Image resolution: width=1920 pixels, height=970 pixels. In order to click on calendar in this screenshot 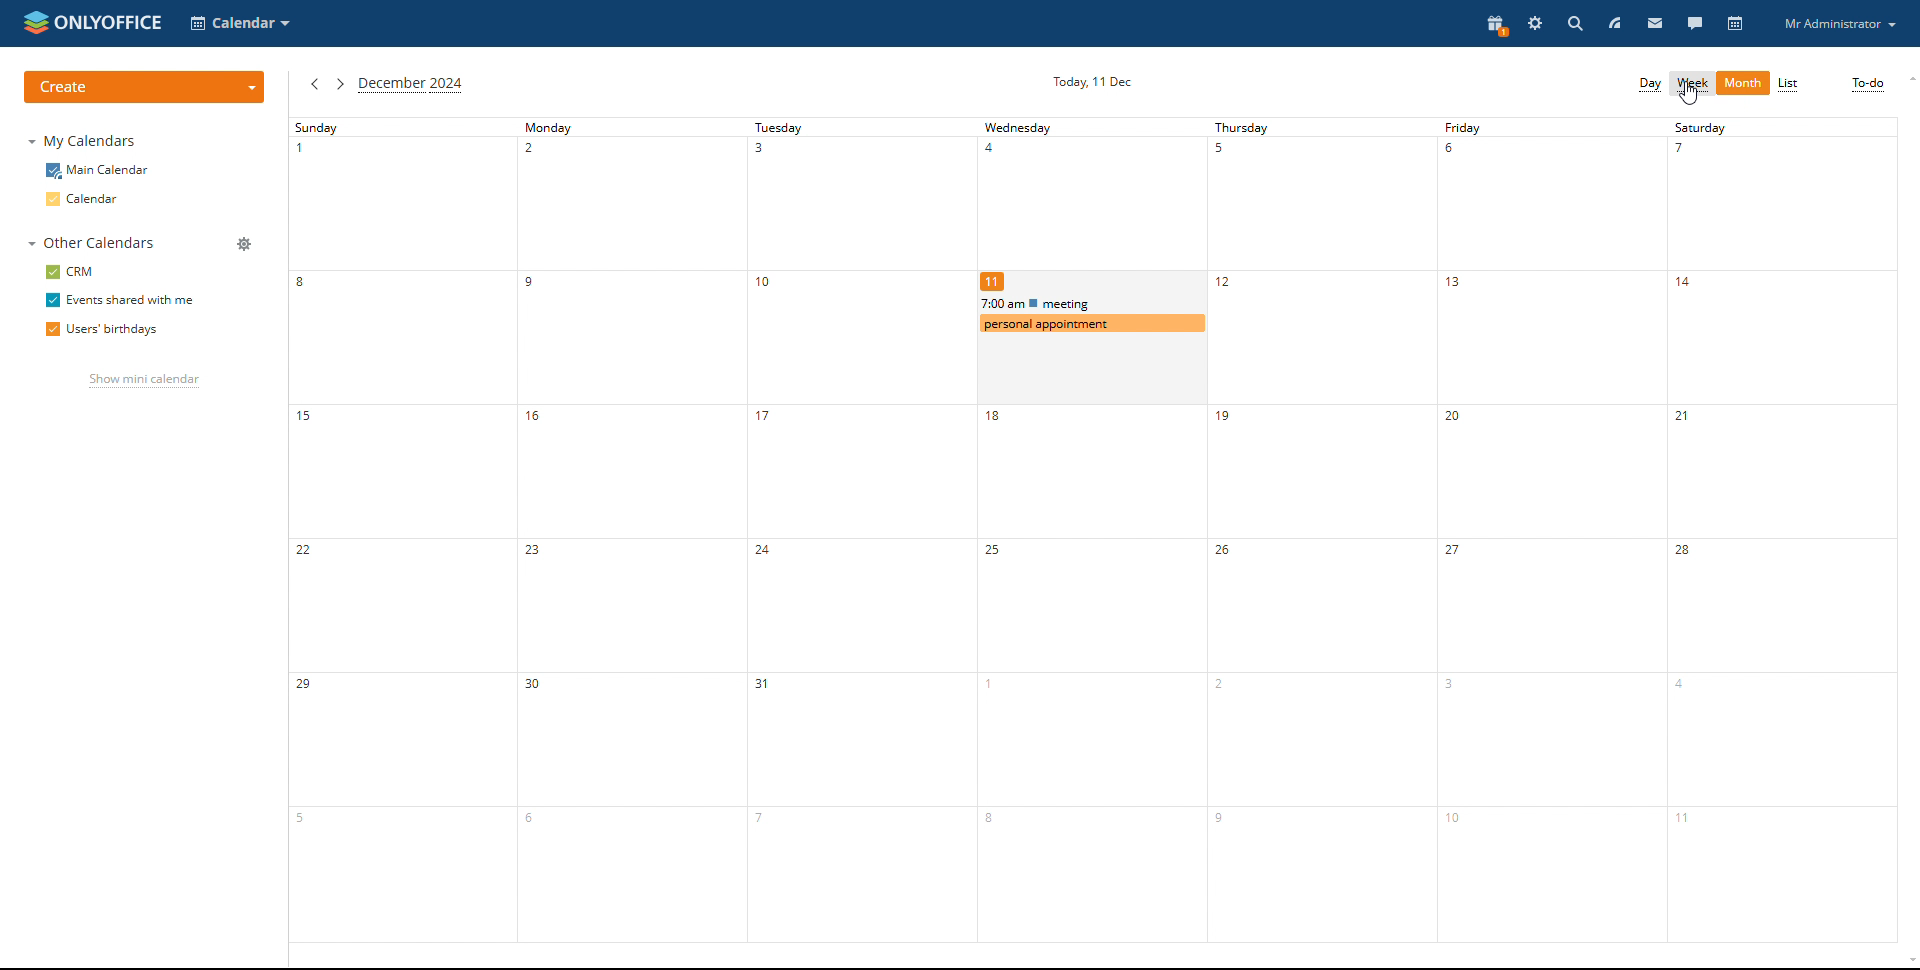, I will do `click(1735, 24)`.